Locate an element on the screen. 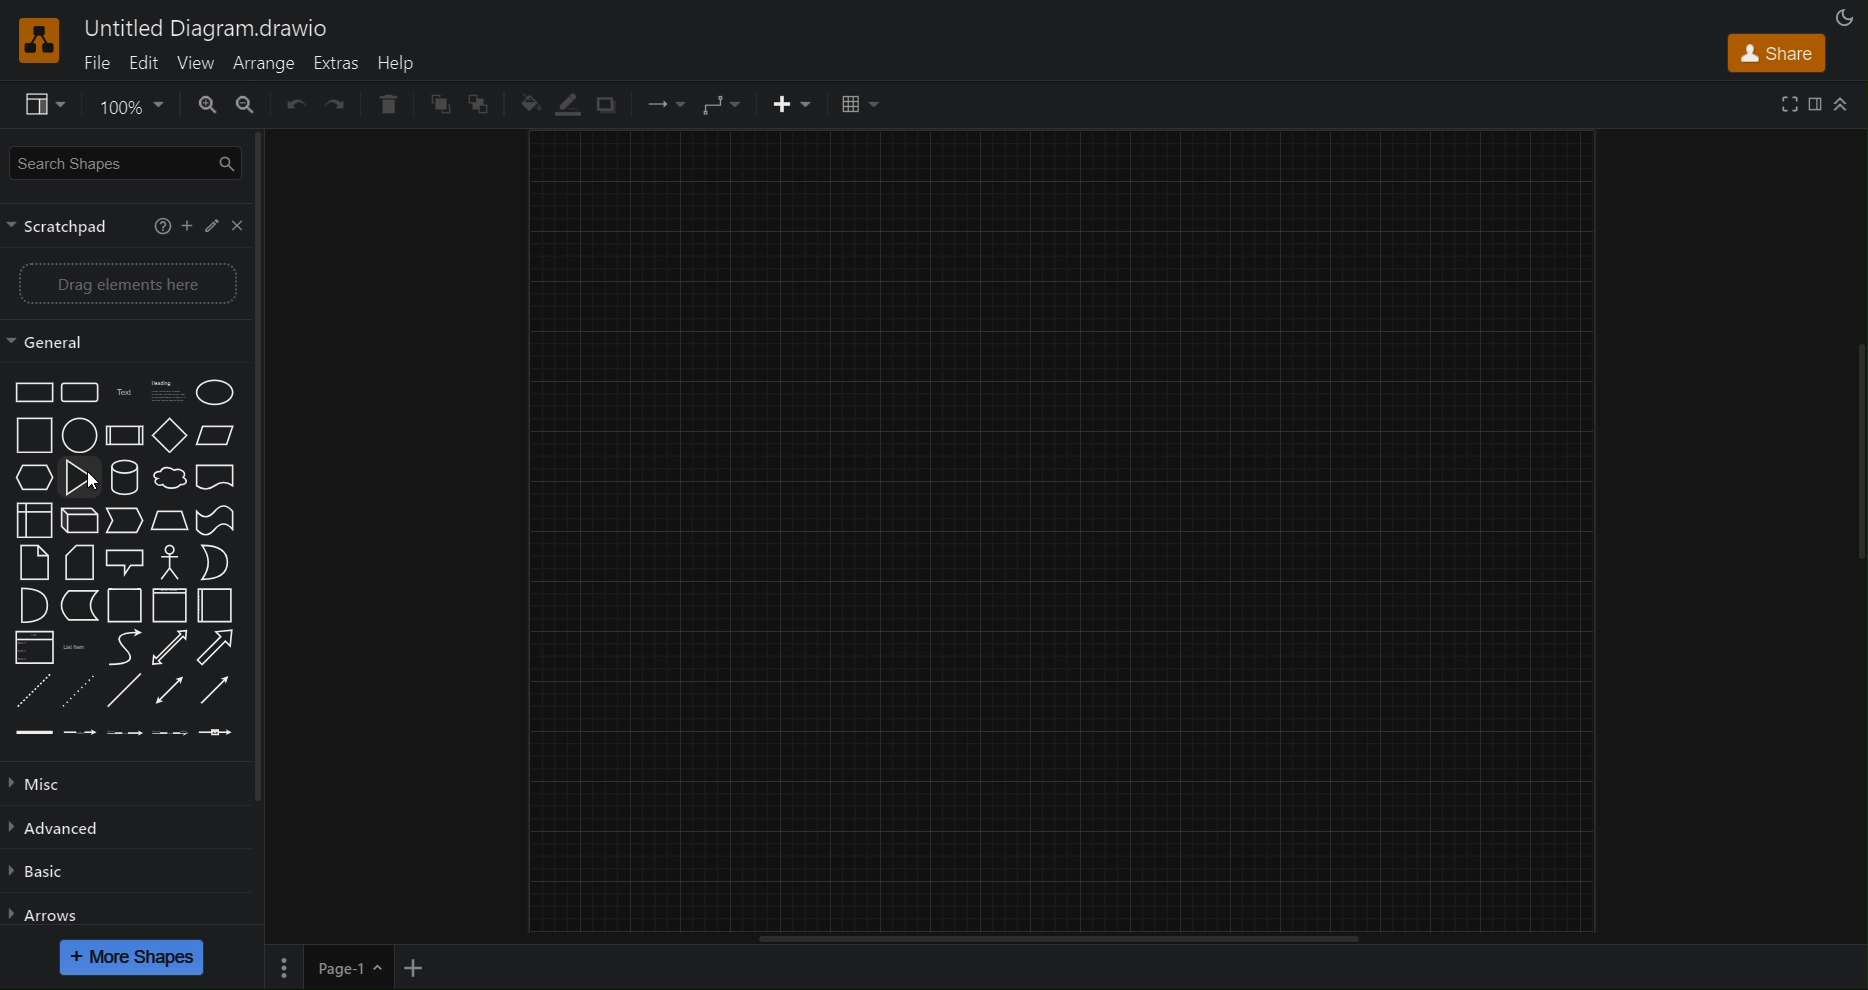 This screenshot has width=1868, height=990. Connection is located at coordinates (659, 107).